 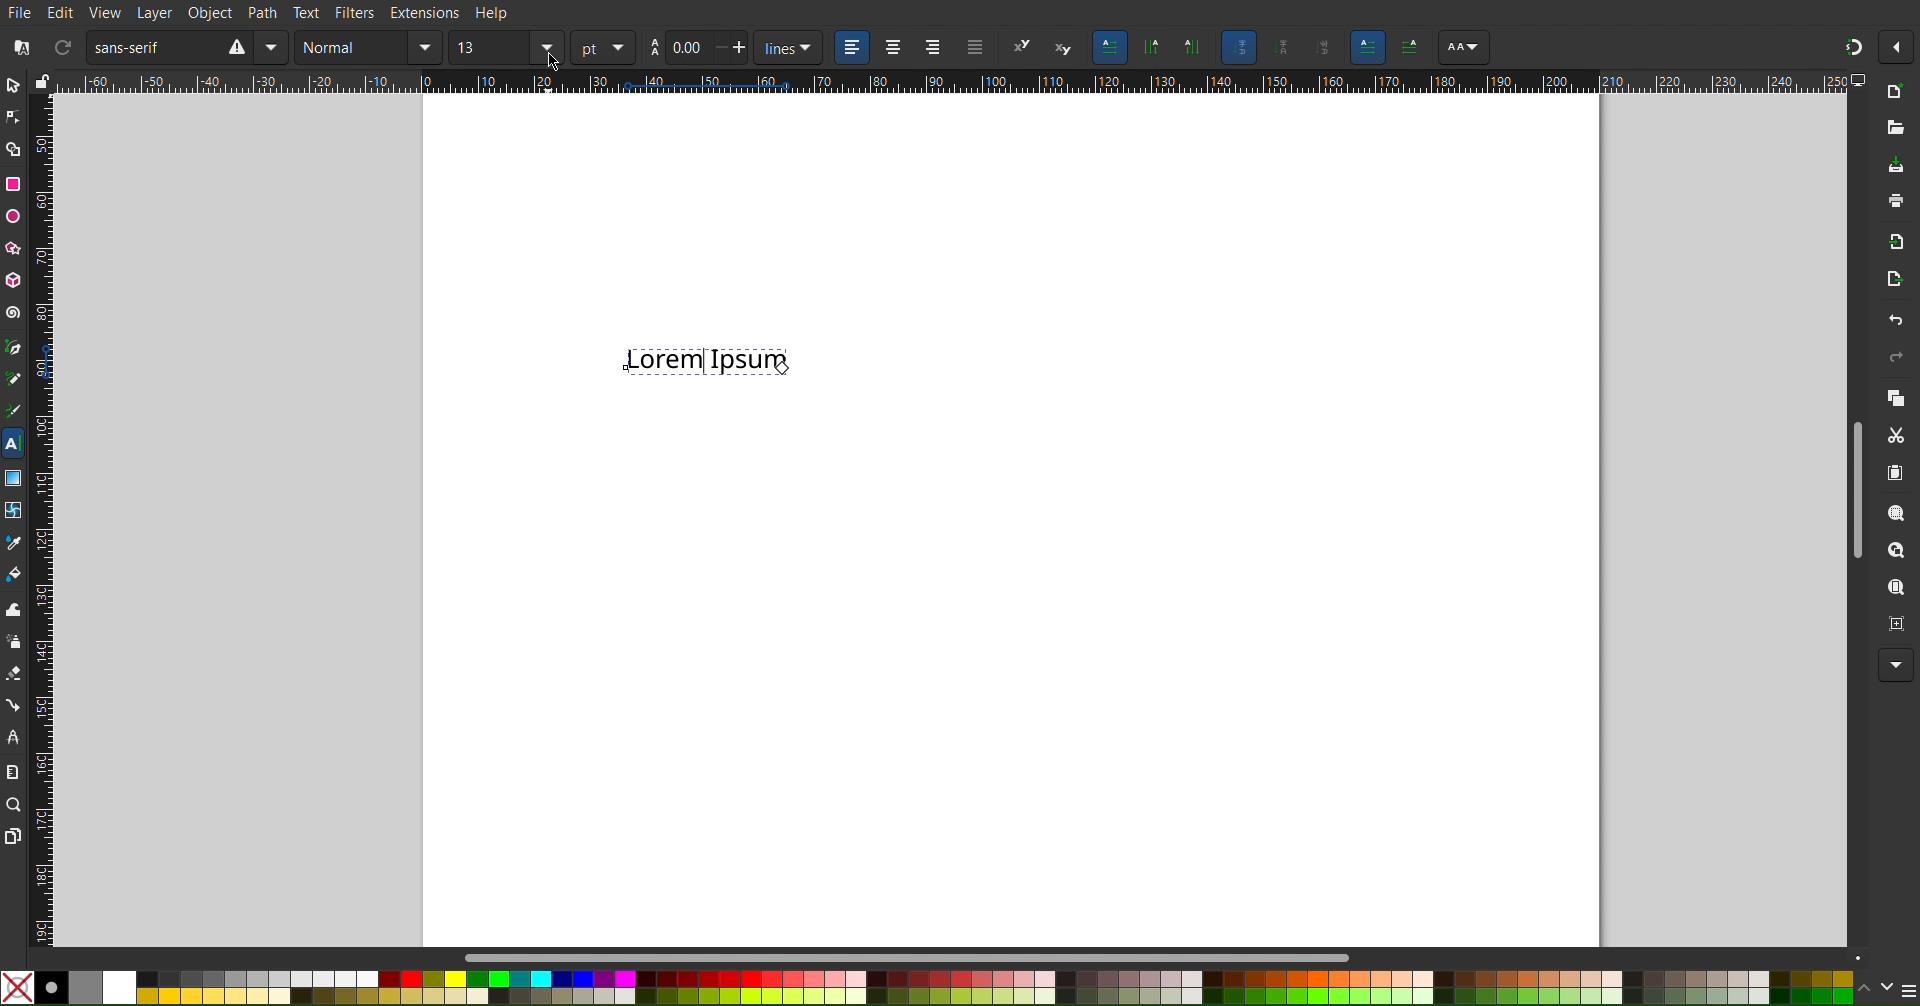 What do you see at coordinates (603, 47) in the screenshot?
I see `pt menu` at bounding box center [603, 47].